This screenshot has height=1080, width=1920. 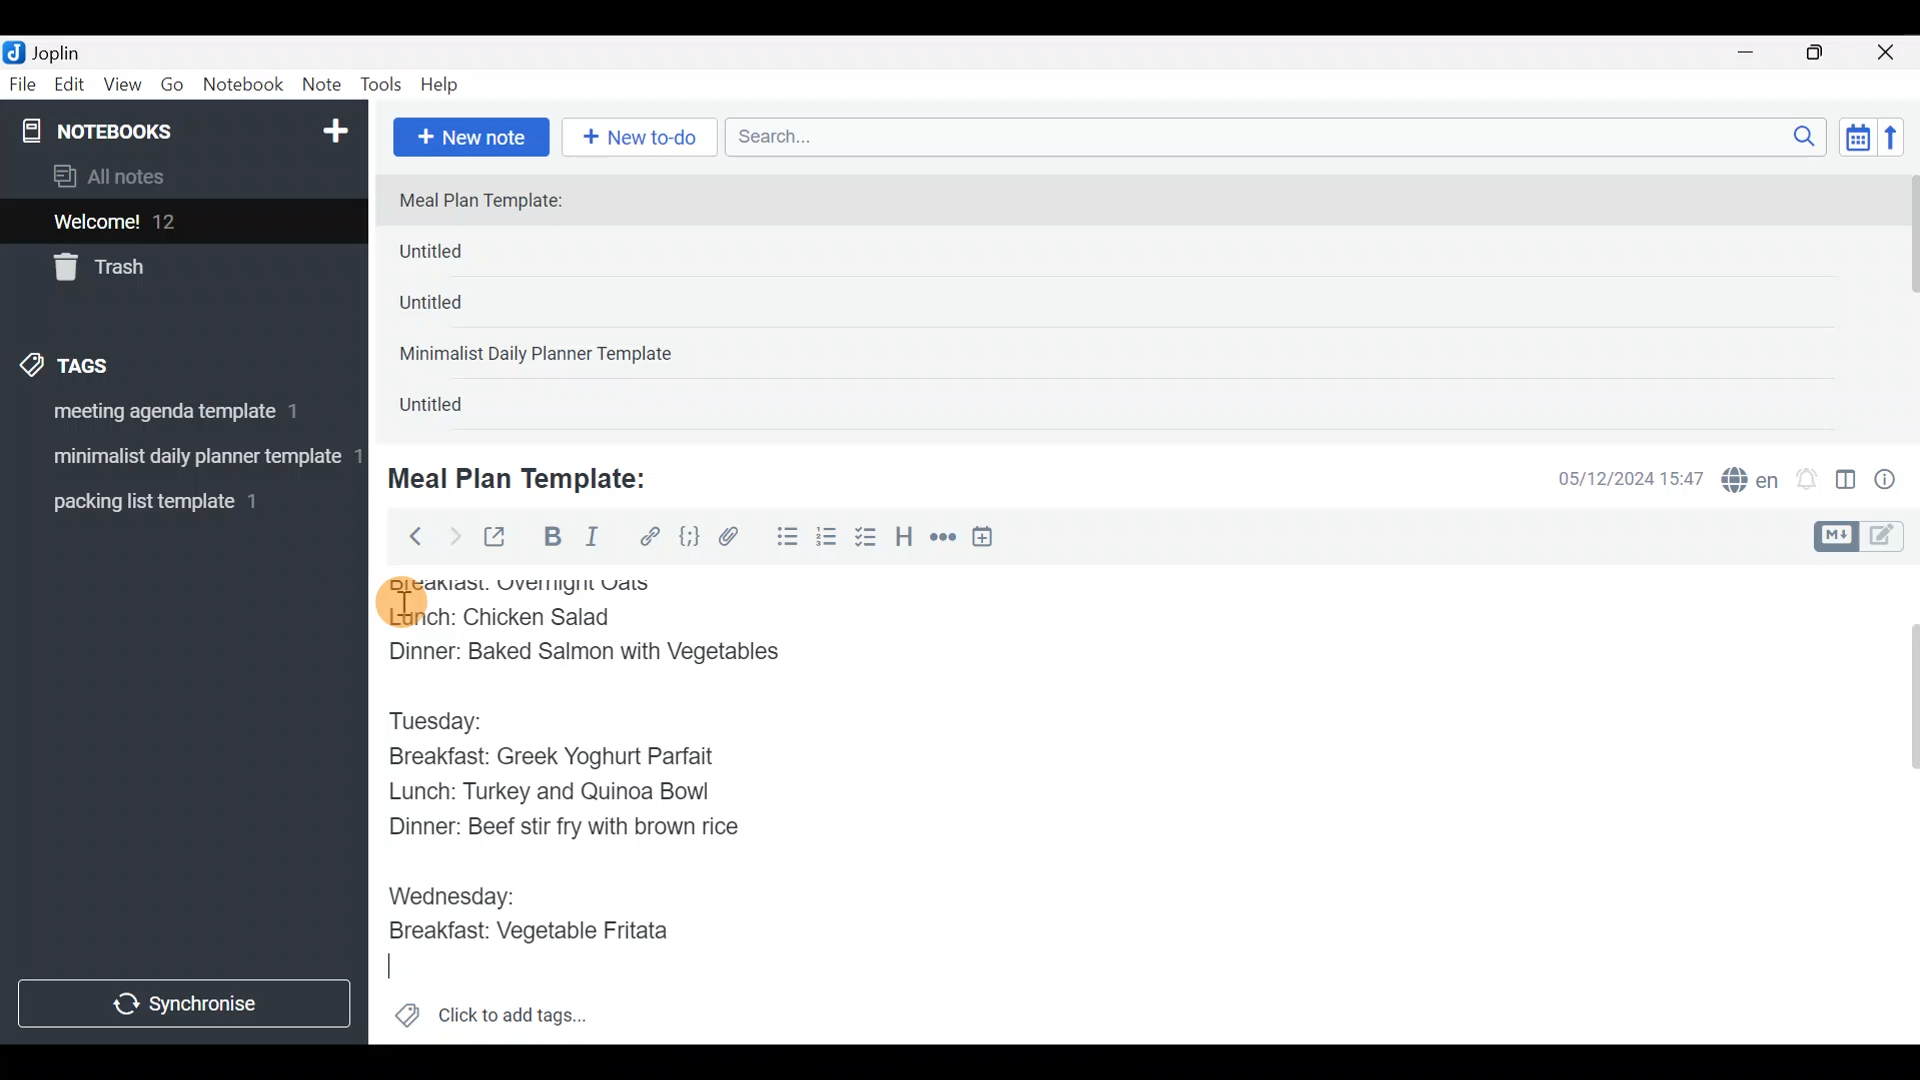 I want to click on Close, so click(x=1889, y=54).